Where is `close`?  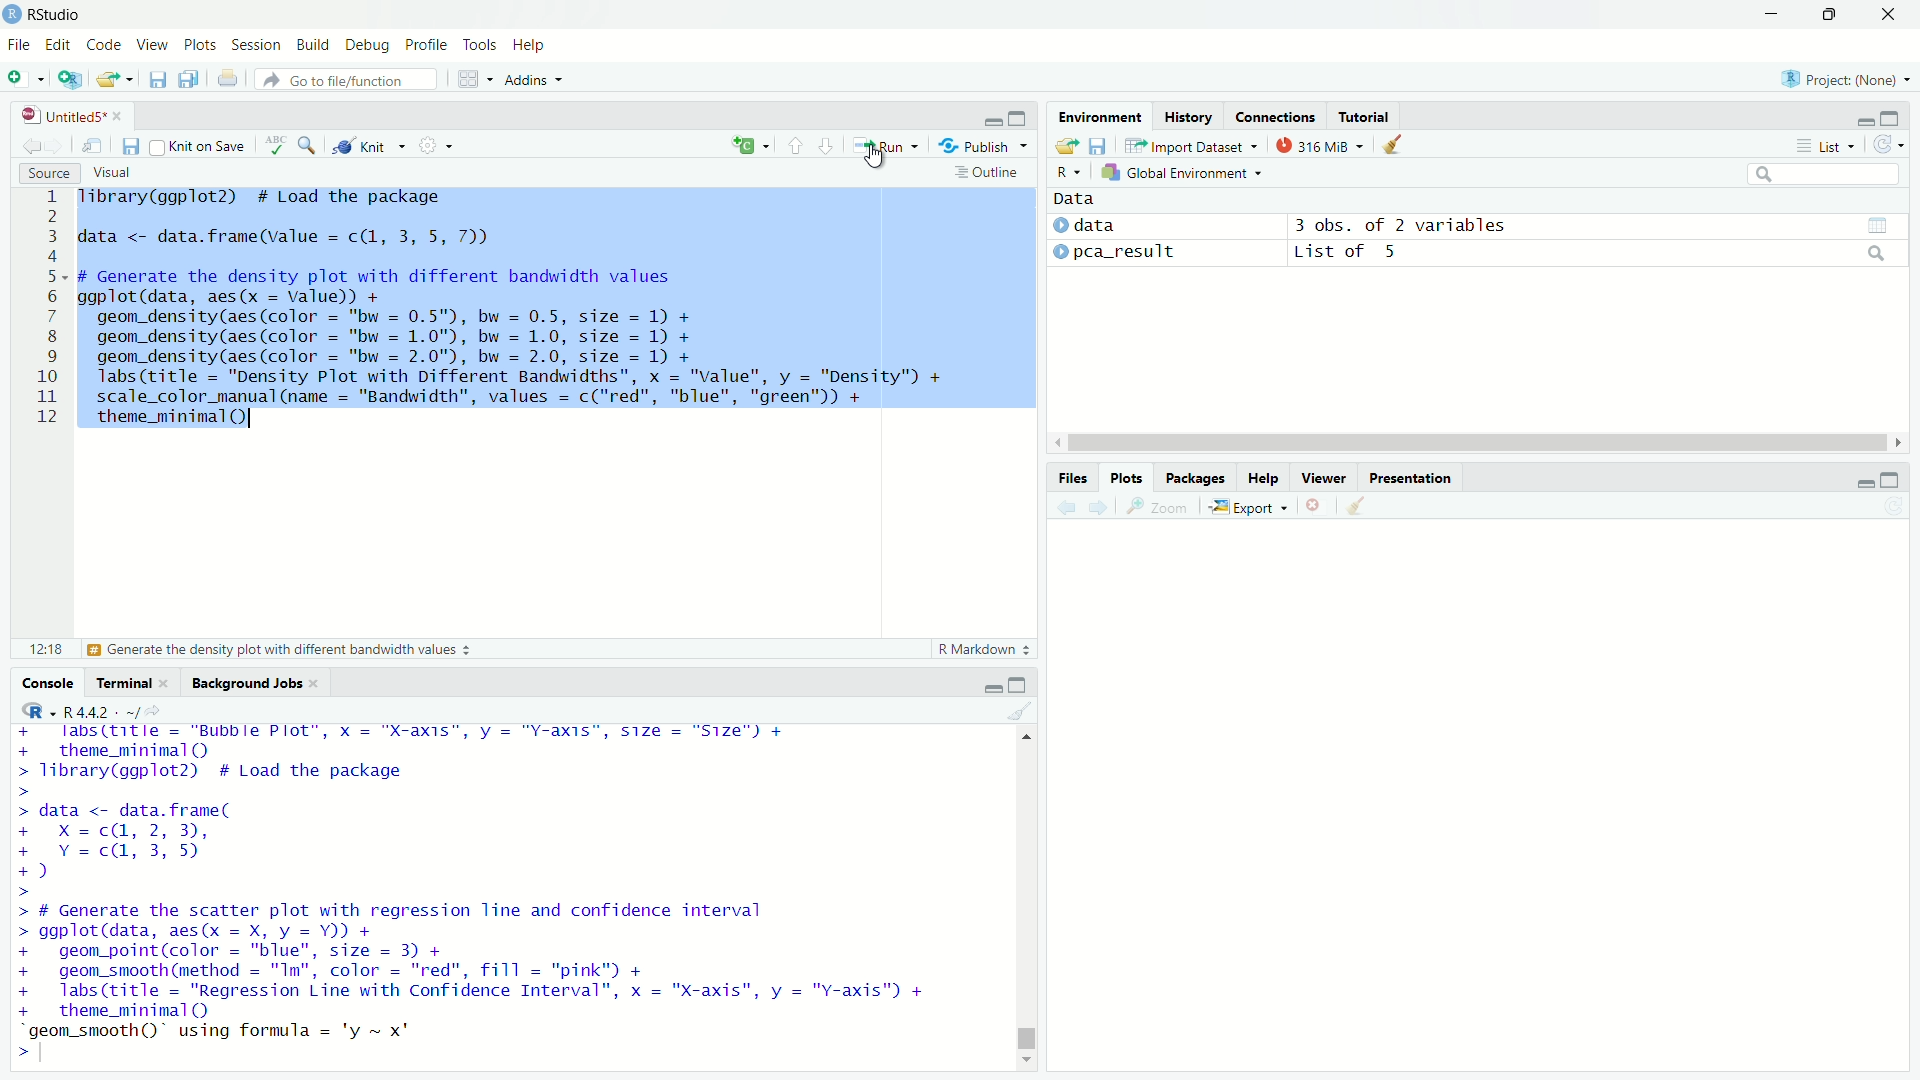
close is located at coordinates (164, 683).